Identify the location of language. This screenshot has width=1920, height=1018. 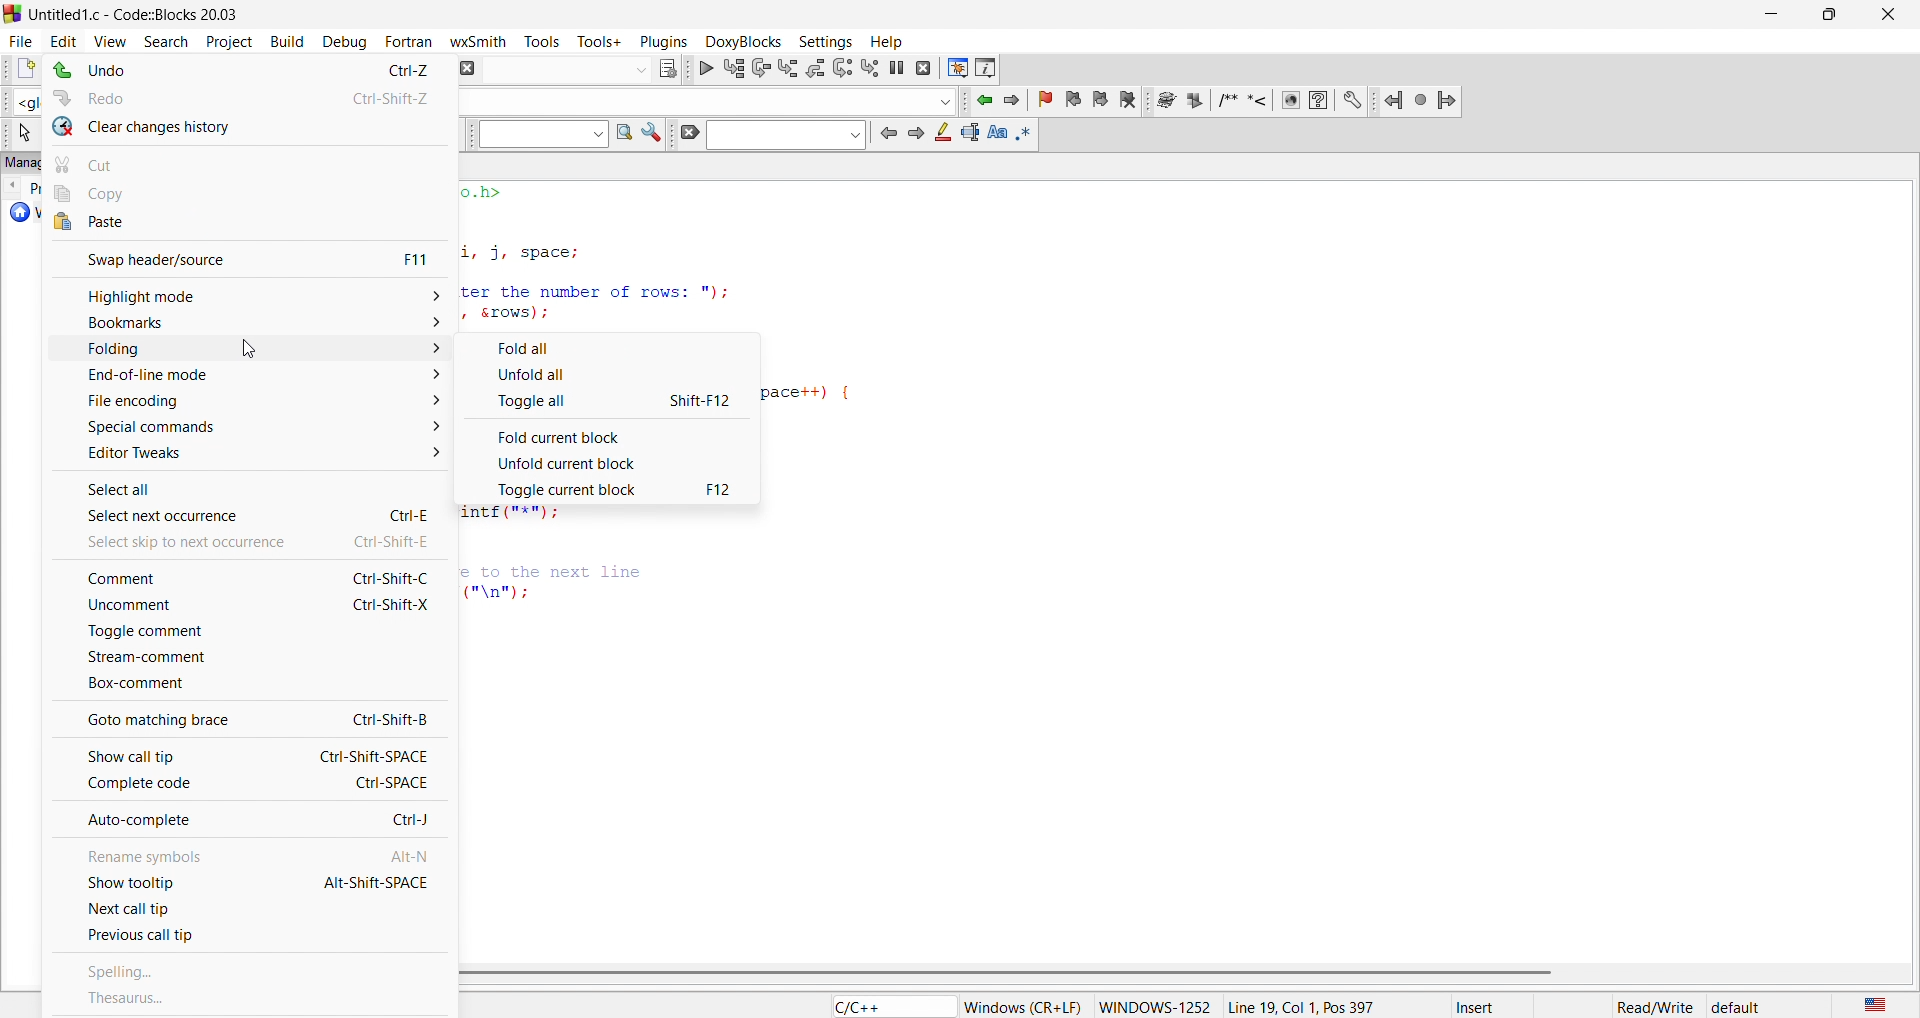
(1871, 1004).